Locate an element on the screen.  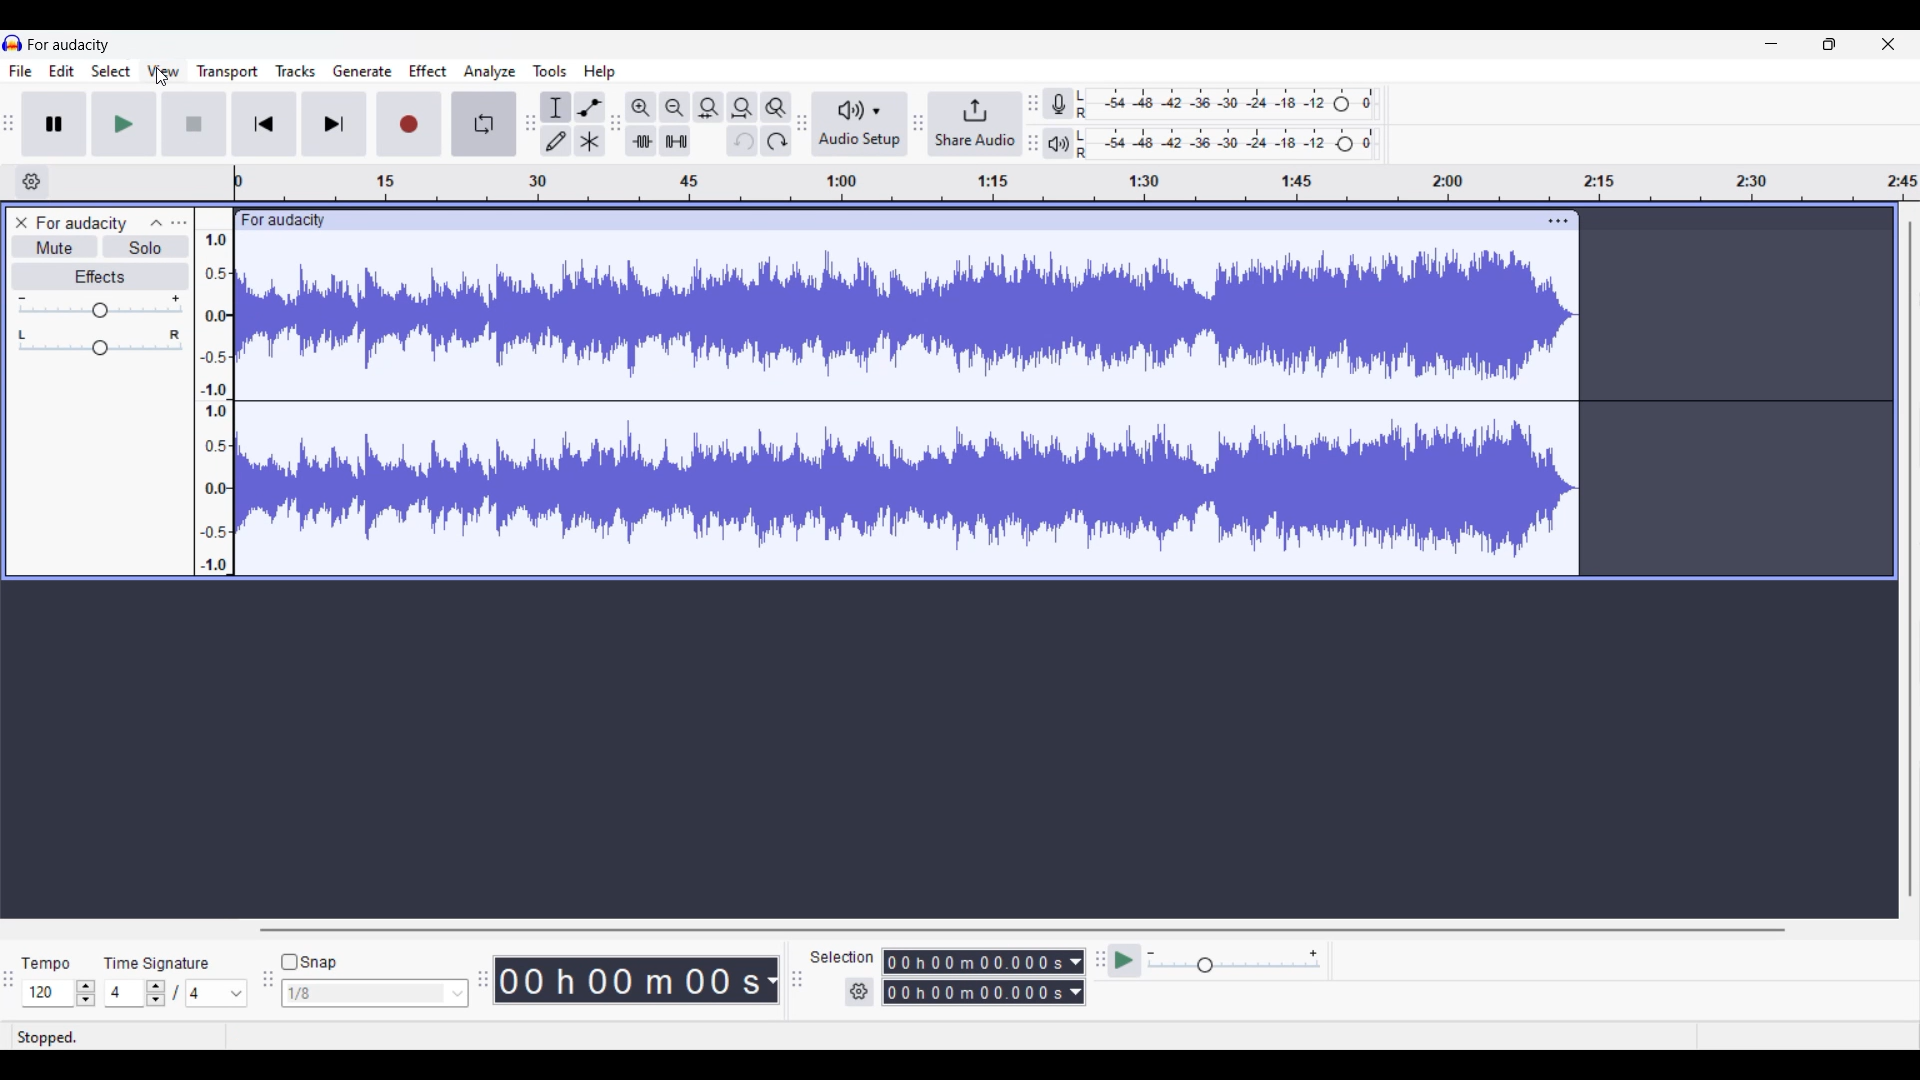
timeline is located at coordinates (1076, 182).